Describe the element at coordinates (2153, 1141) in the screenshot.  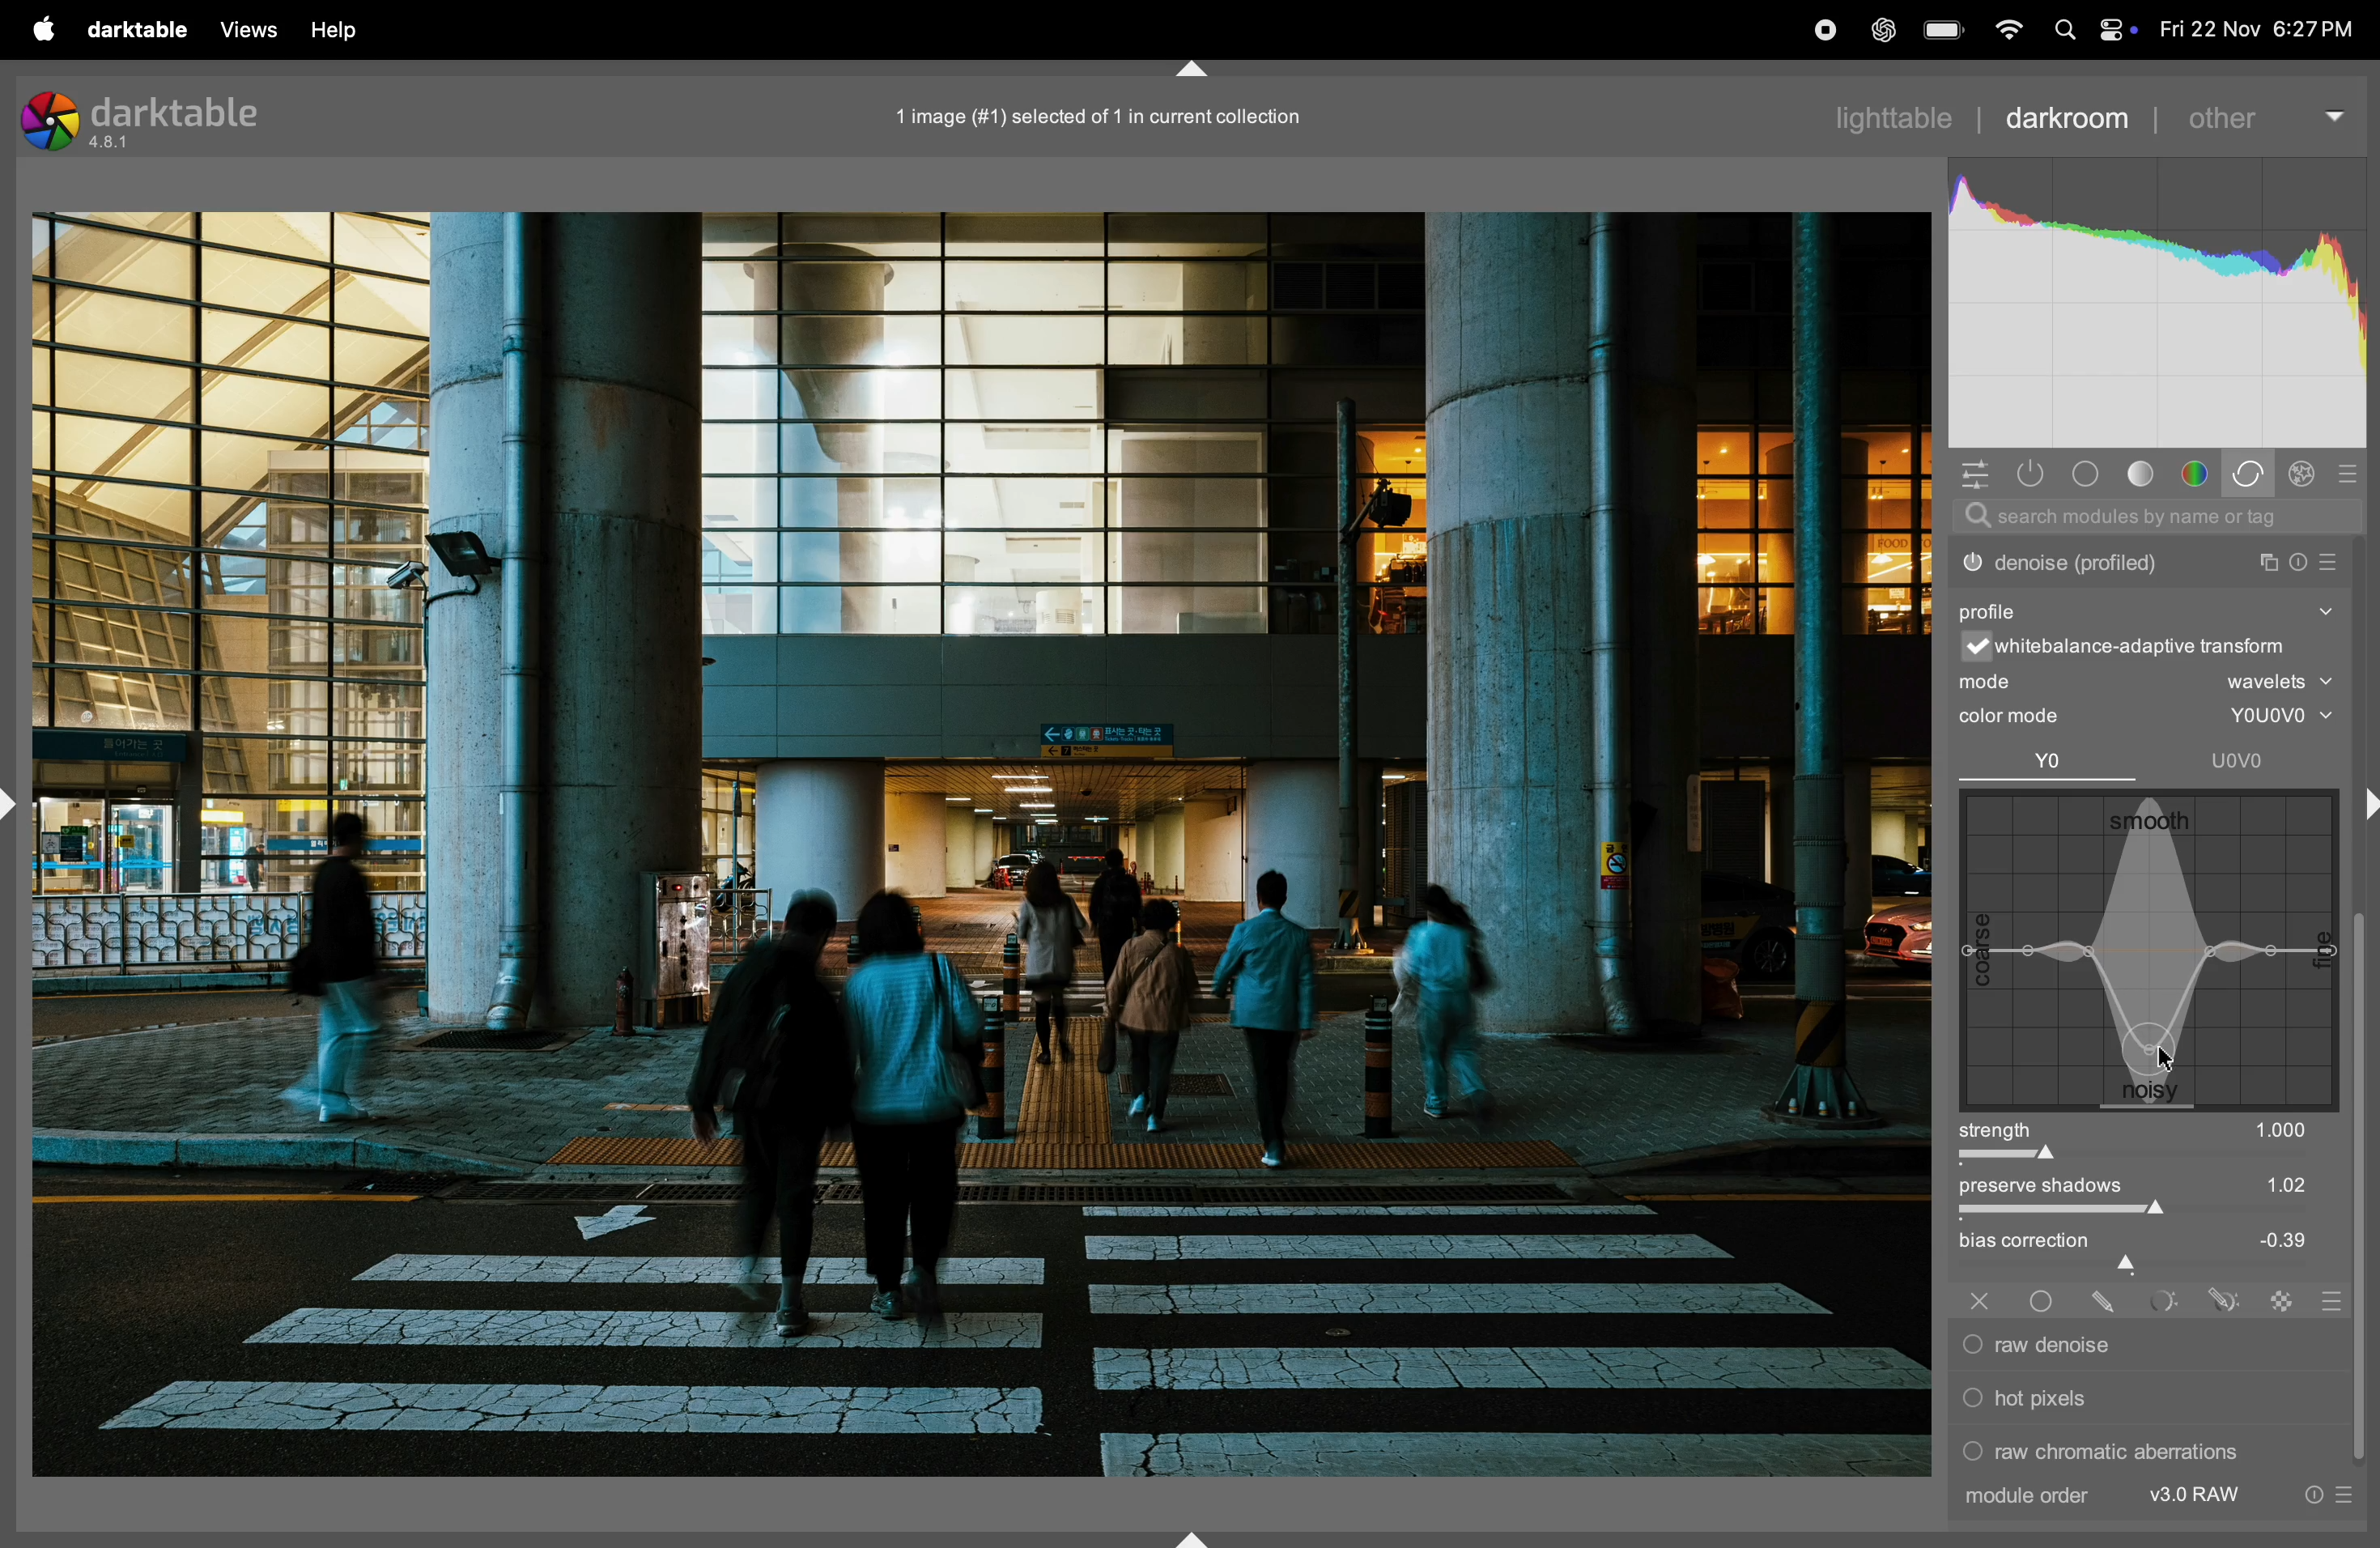
I see `strength` at that location.